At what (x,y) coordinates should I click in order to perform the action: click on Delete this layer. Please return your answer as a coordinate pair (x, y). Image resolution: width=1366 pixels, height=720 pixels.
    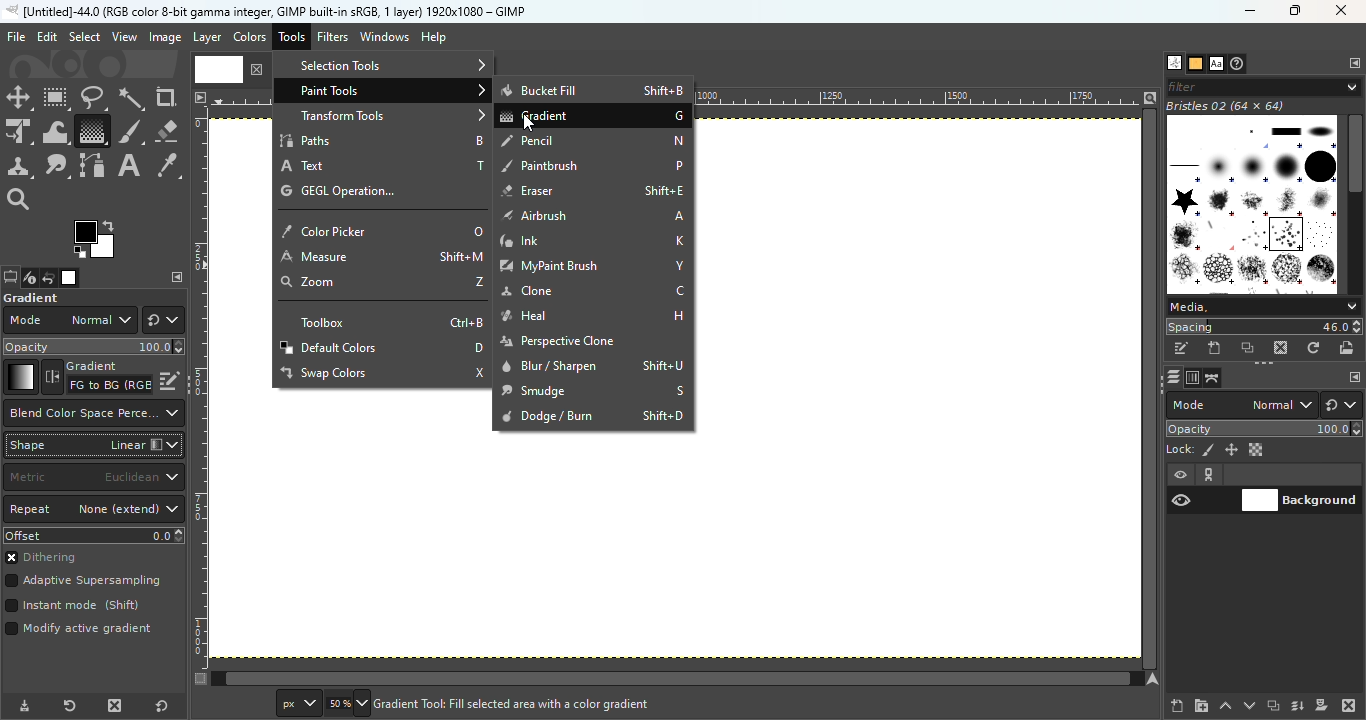
    Looking at the image, I should click on (1350, 706).